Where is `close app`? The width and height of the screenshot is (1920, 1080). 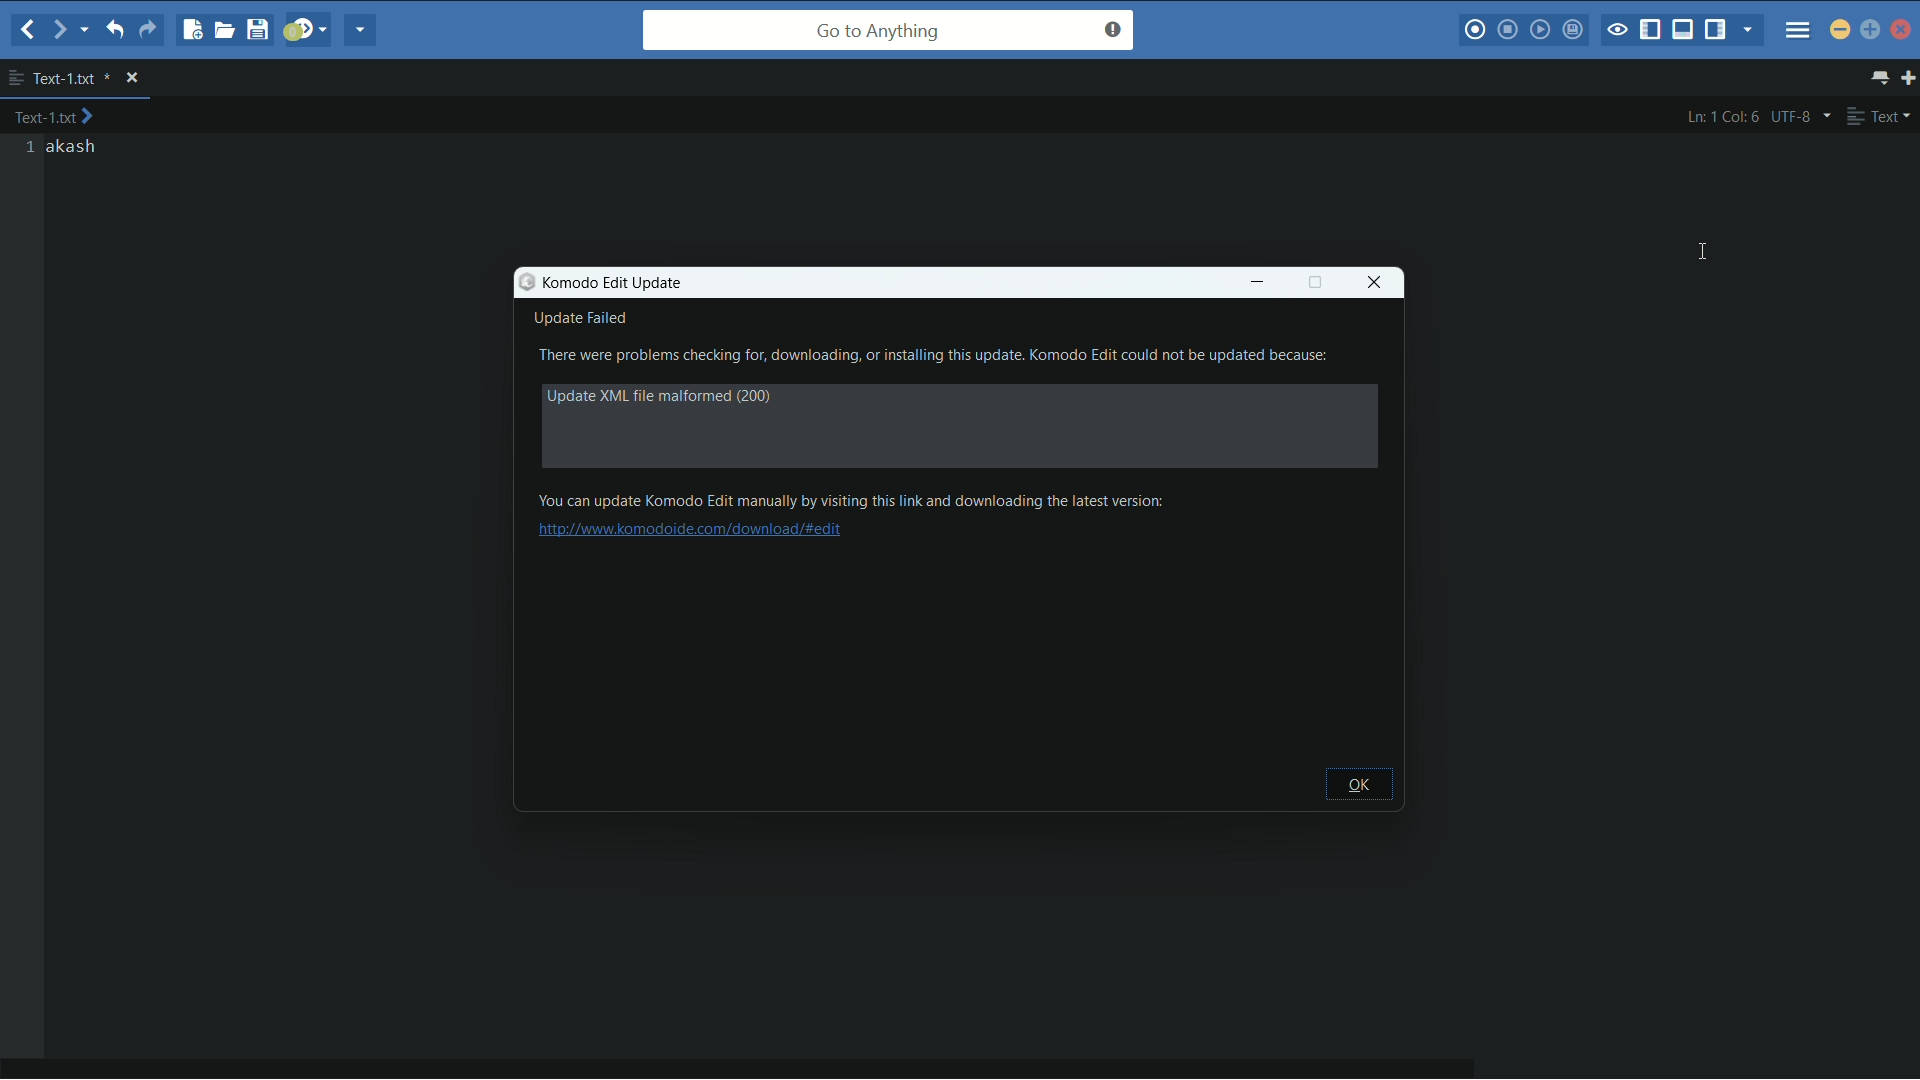 close app is located at coordinates (1906, 30).